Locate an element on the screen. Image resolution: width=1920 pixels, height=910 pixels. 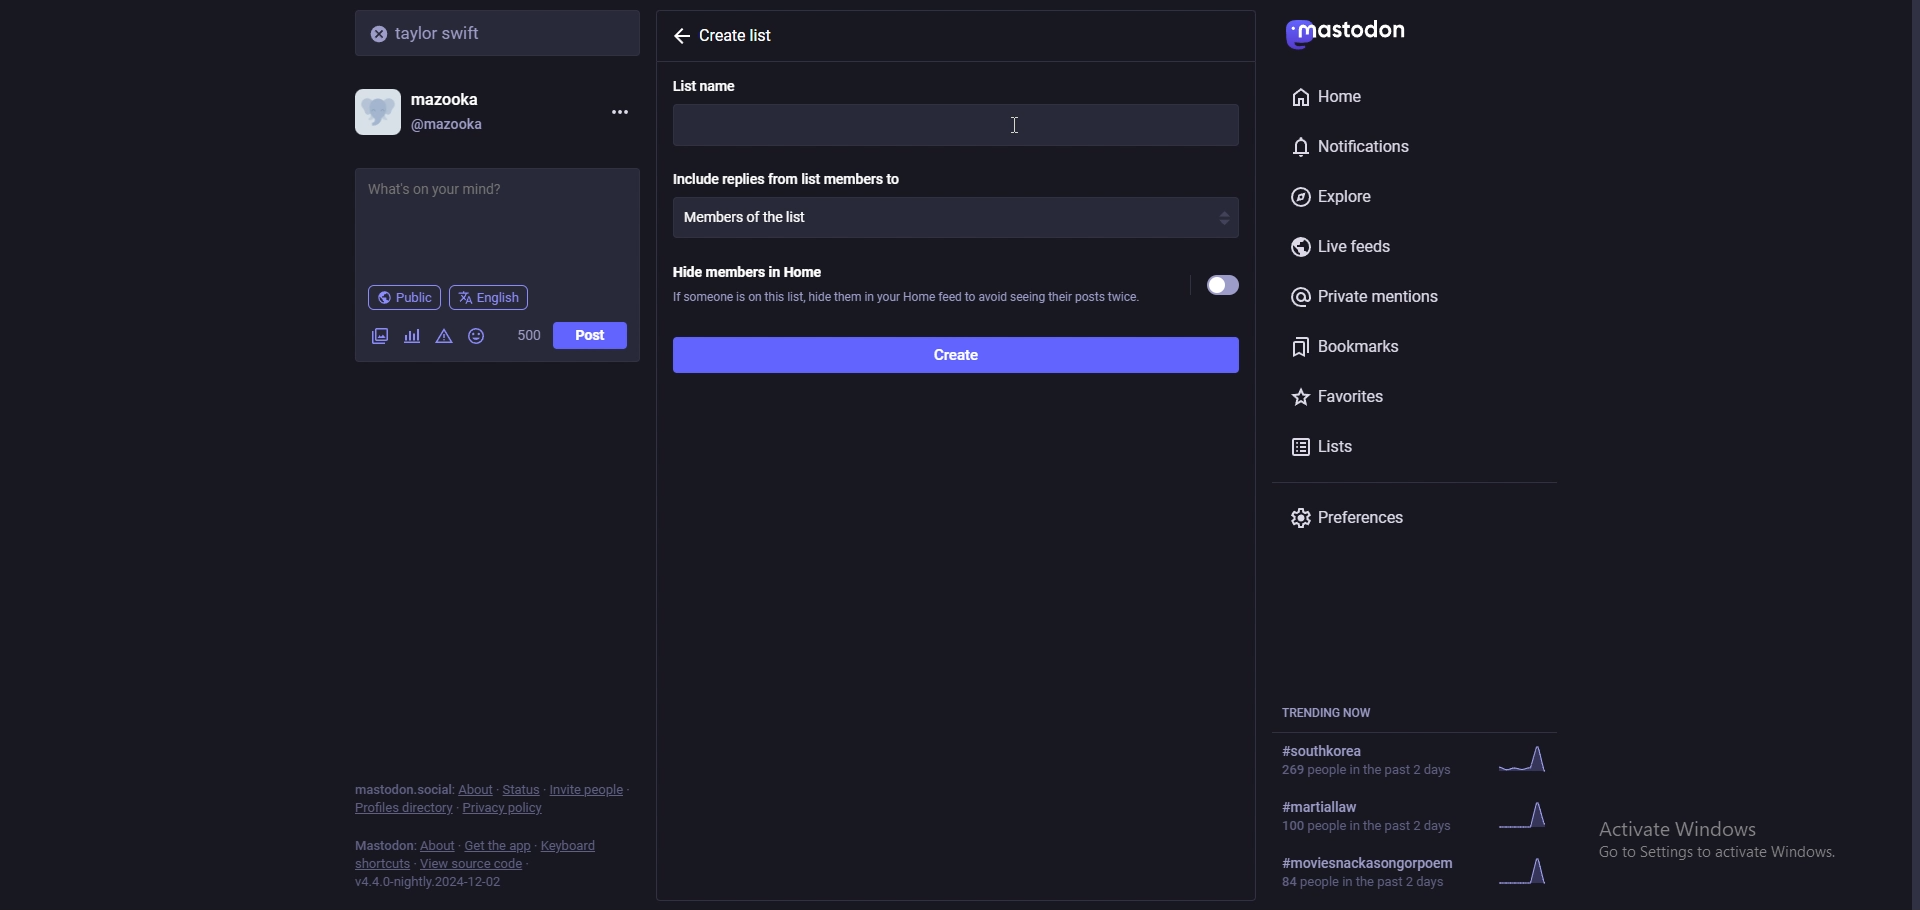
language is located at coordinates (490, 296).